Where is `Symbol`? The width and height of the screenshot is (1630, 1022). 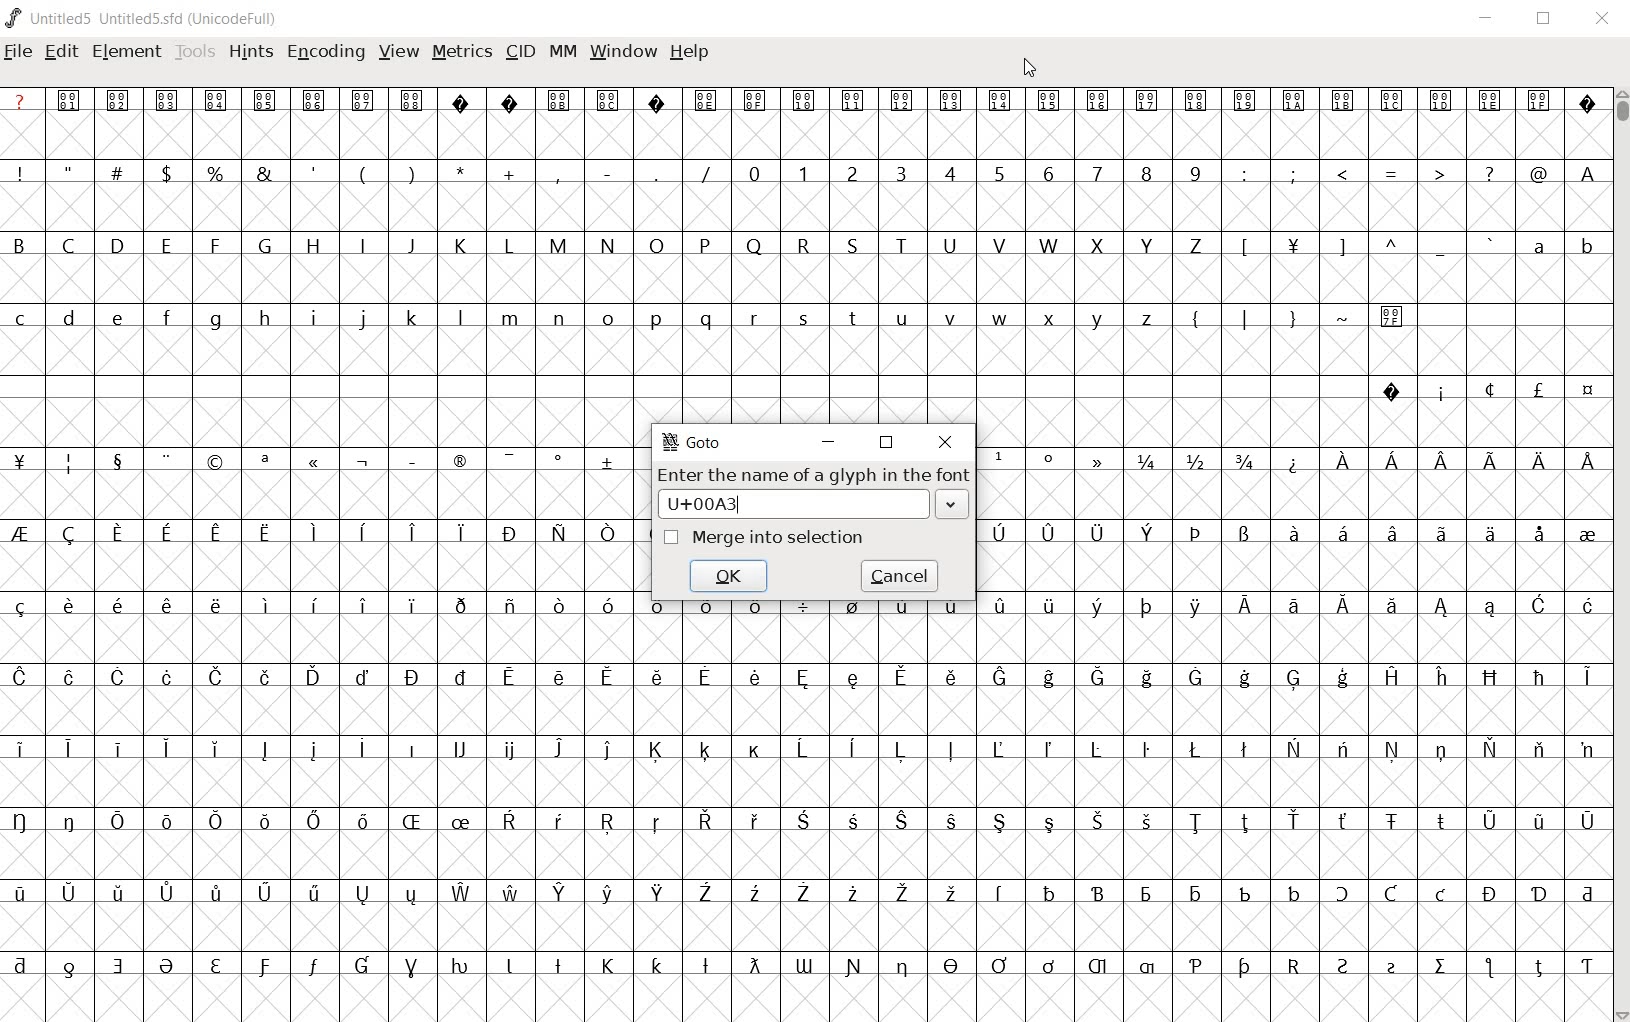
Symbol is located at coordinates (705, 751).